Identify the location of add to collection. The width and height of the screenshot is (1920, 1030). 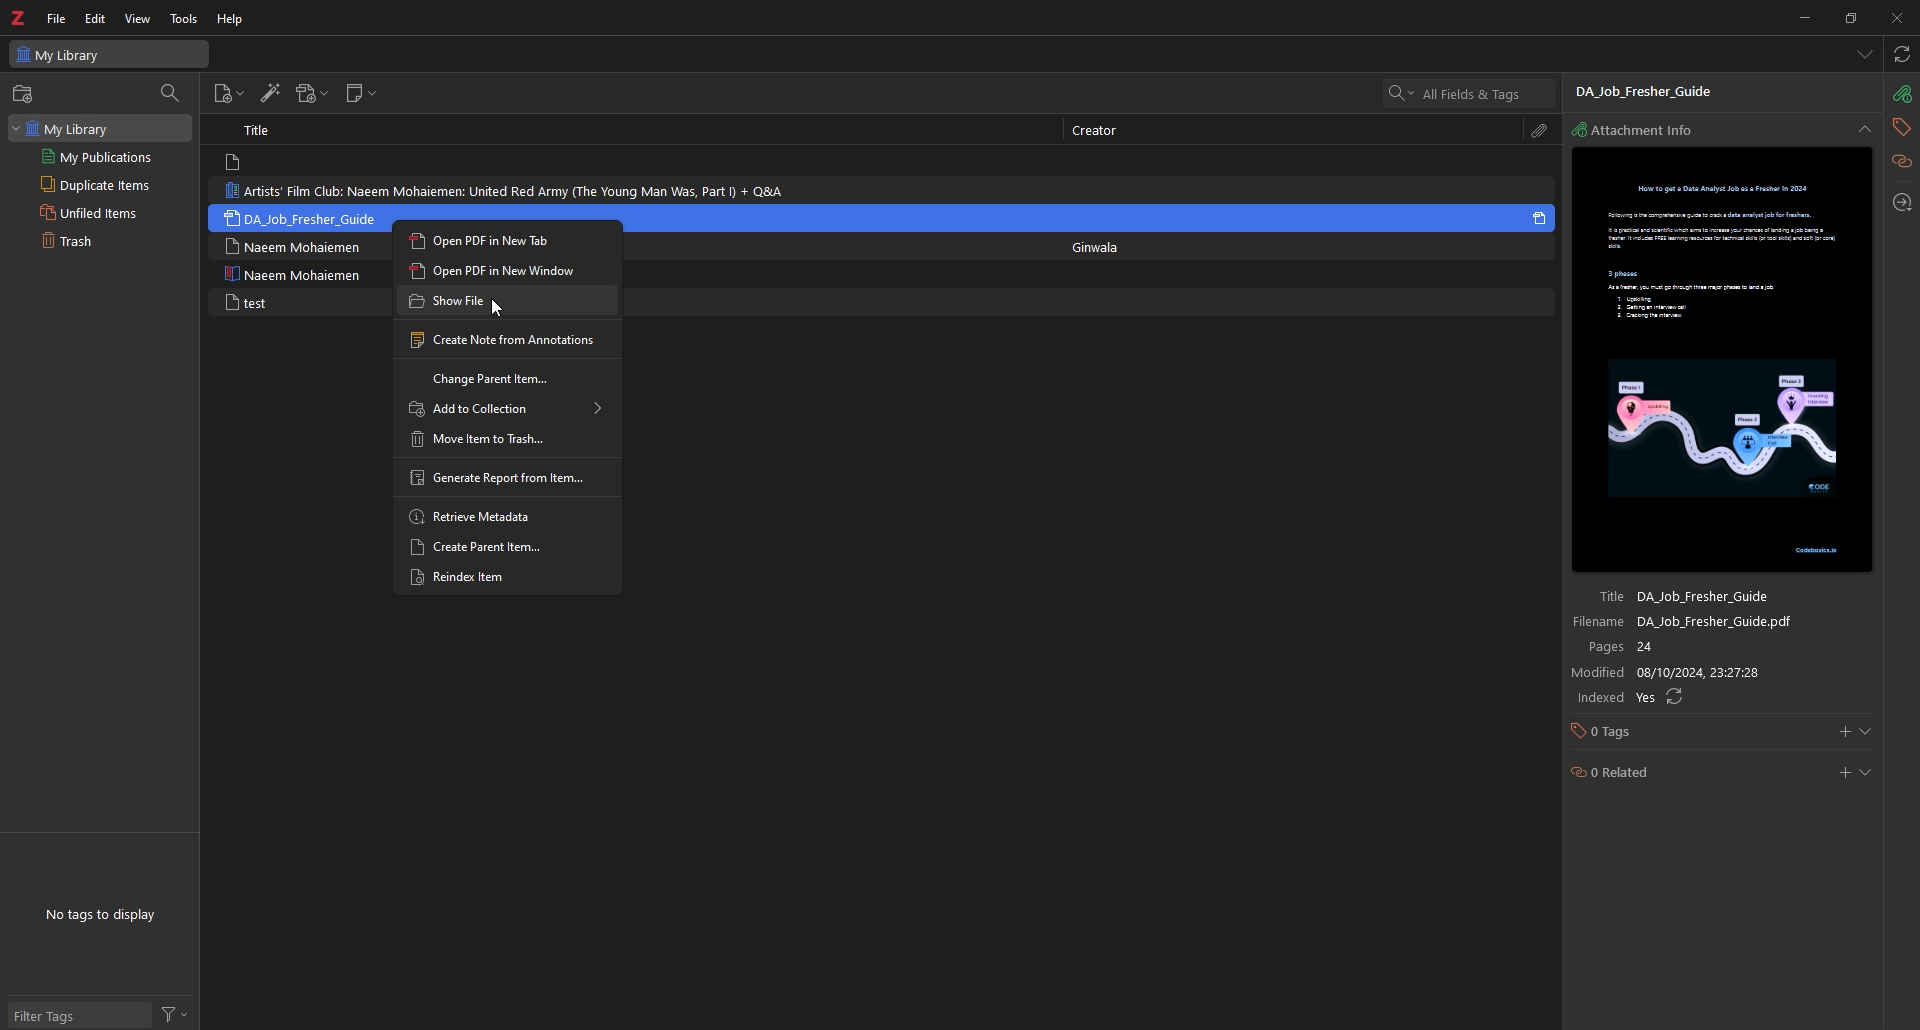
(509, 409).